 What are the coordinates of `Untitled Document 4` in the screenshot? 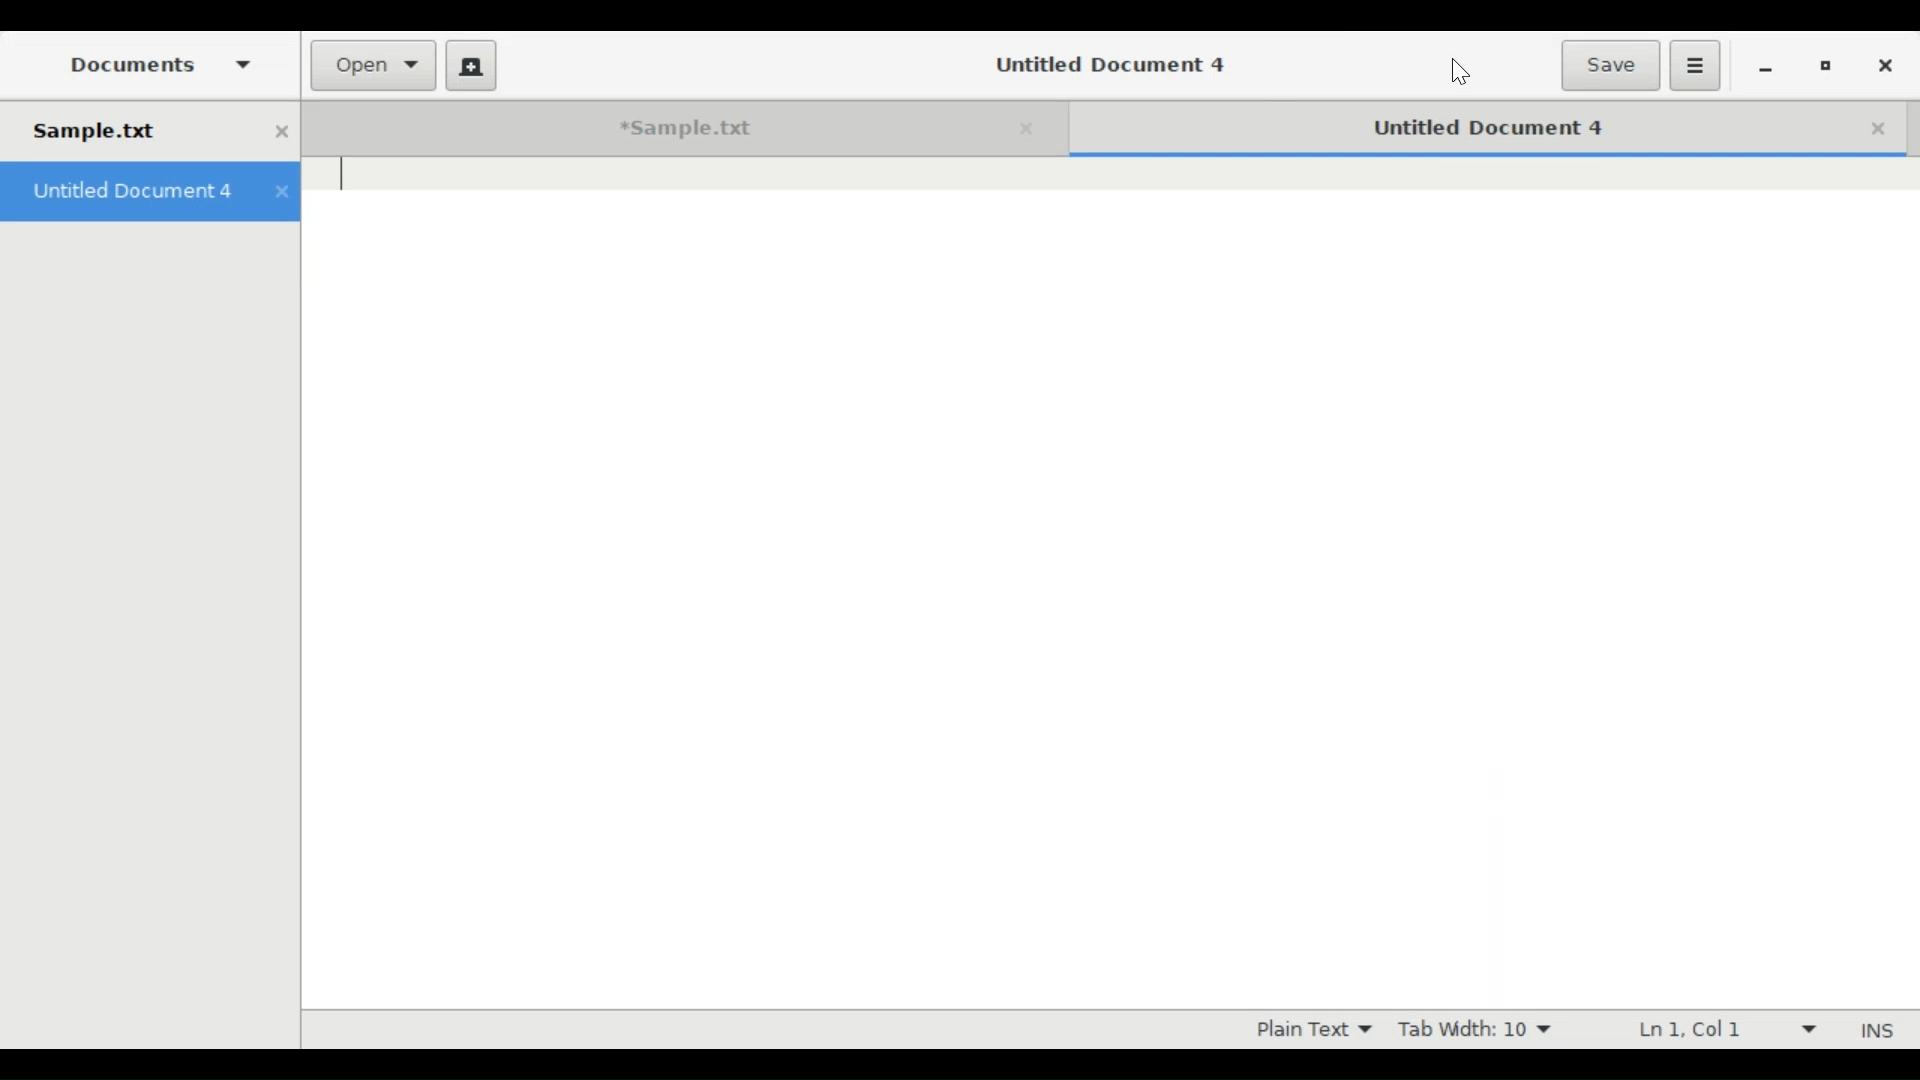 It's located at (125, 191).